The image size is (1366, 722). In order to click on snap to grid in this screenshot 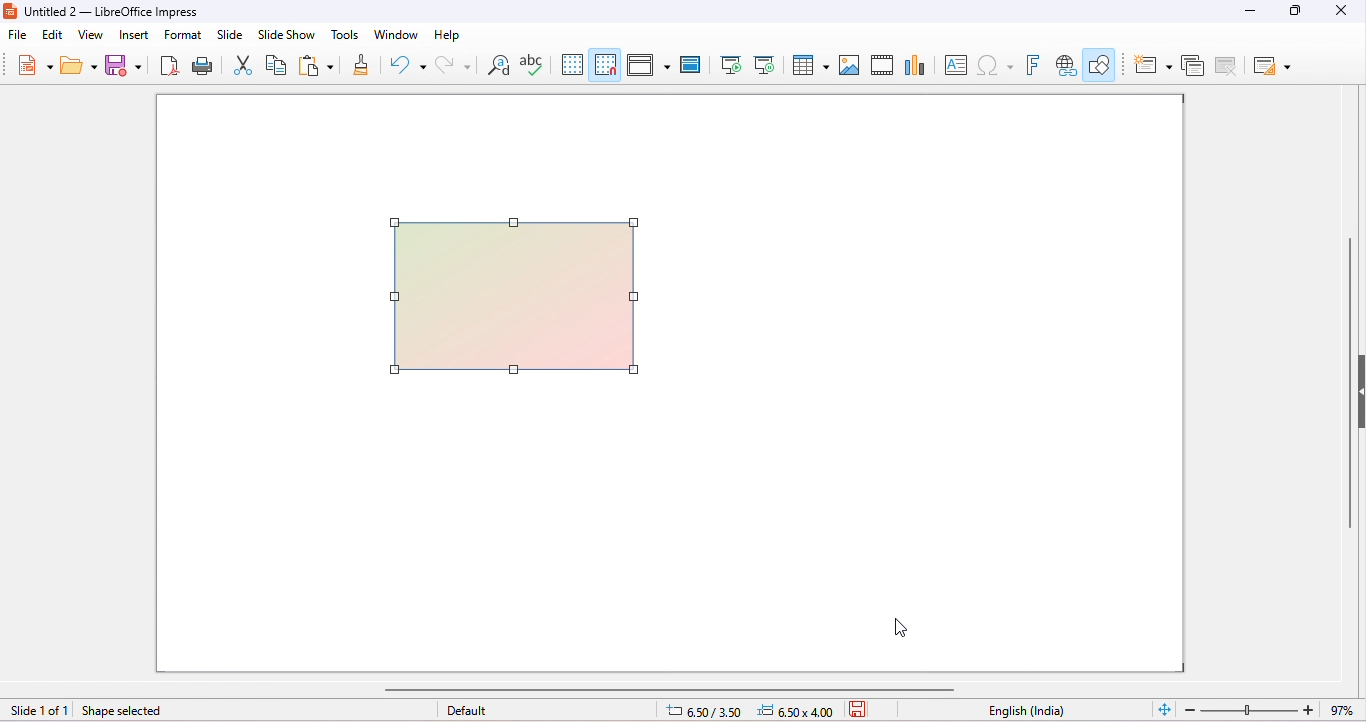, I will do `click(606, 64)`.